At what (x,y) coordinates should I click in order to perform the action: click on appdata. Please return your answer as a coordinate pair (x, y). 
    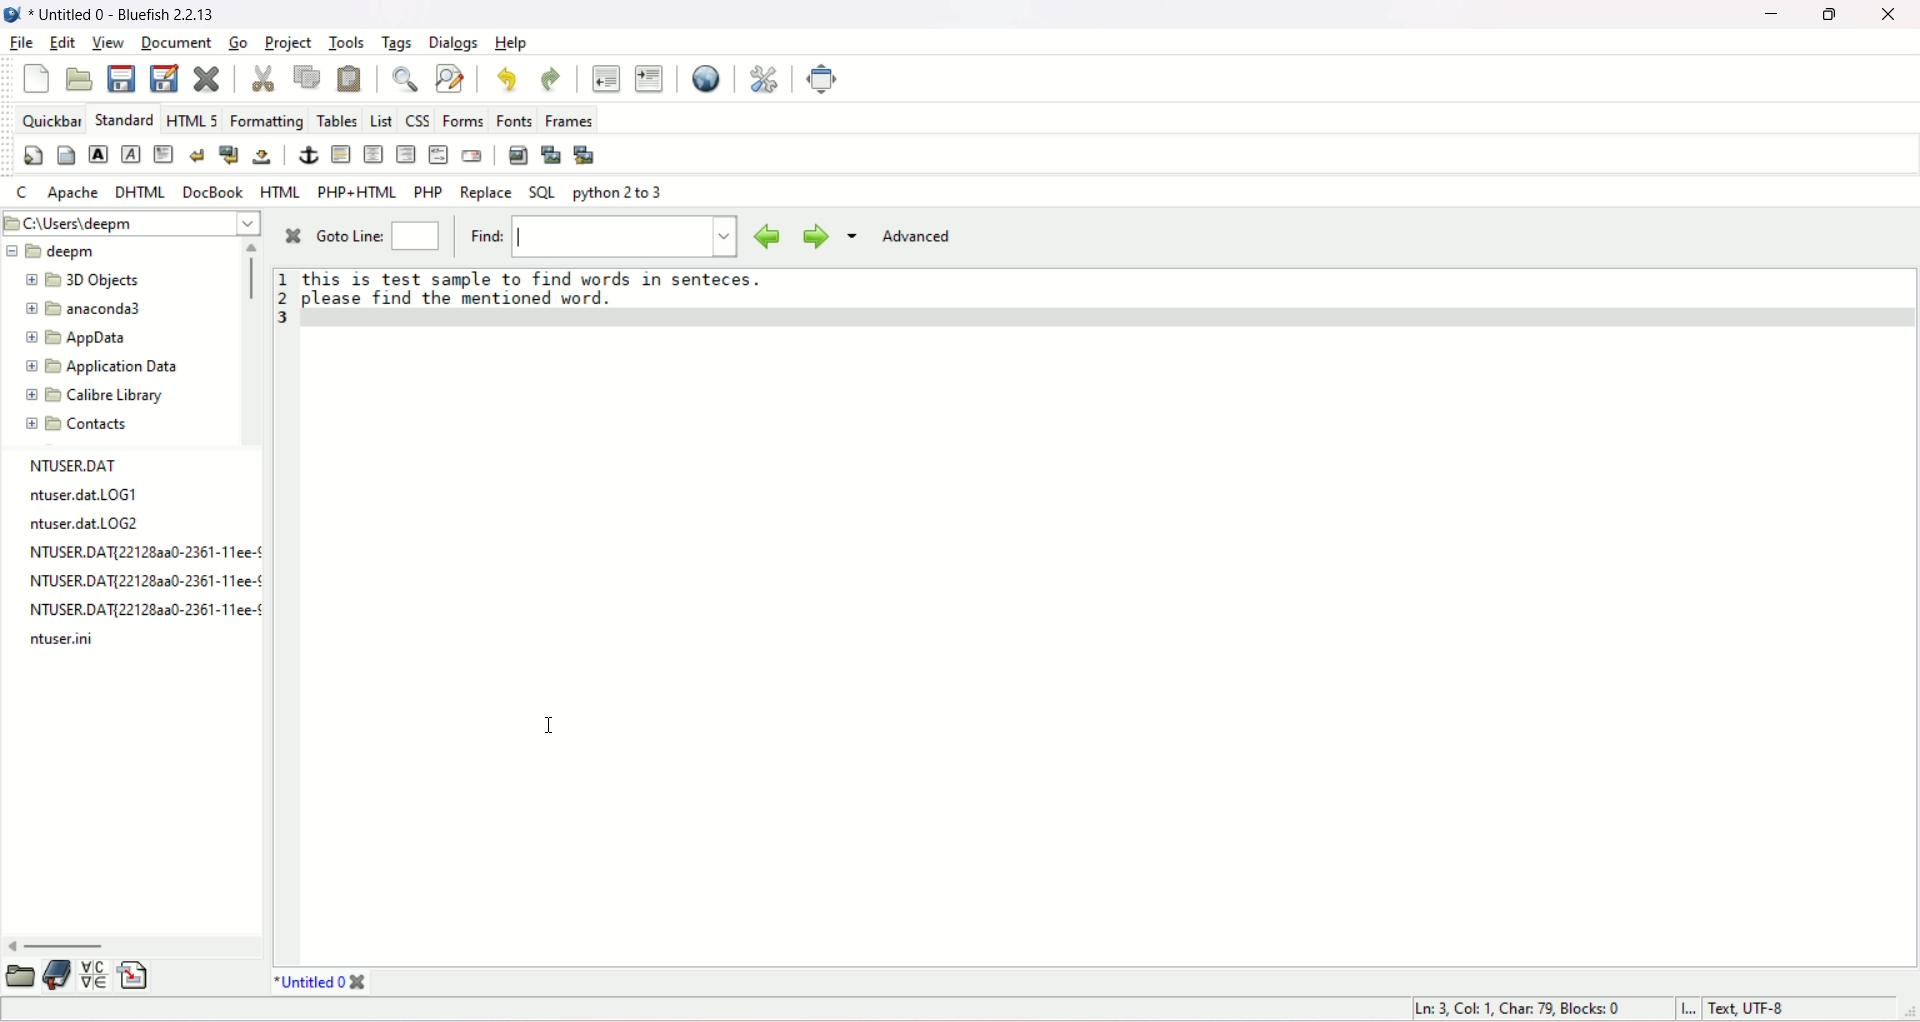
    Looking at the image, I should click on (76, 338).